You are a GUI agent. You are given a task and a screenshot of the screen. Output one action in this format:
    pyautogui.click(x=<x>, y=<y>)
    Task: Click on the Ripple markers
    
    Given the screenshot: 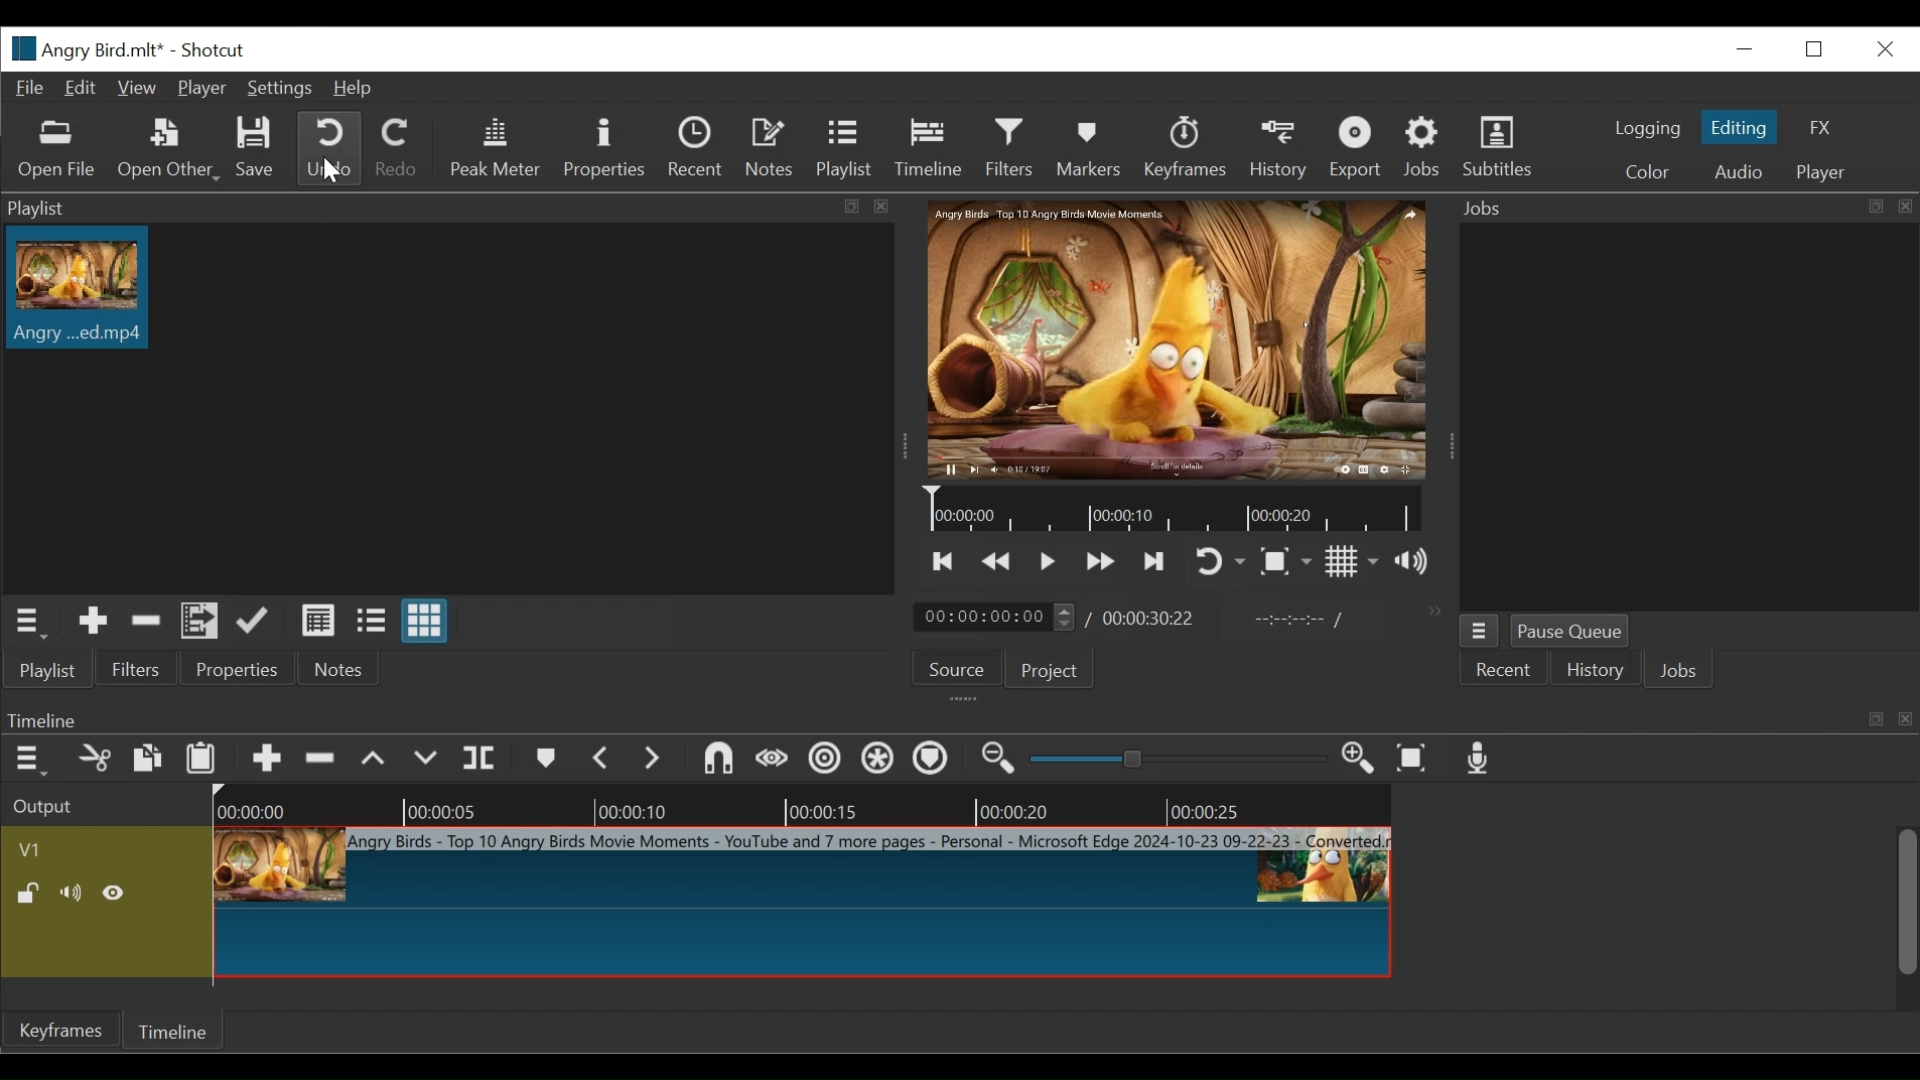 What is the action you would take?
    pyautogui.click(x=929, y=760)
    